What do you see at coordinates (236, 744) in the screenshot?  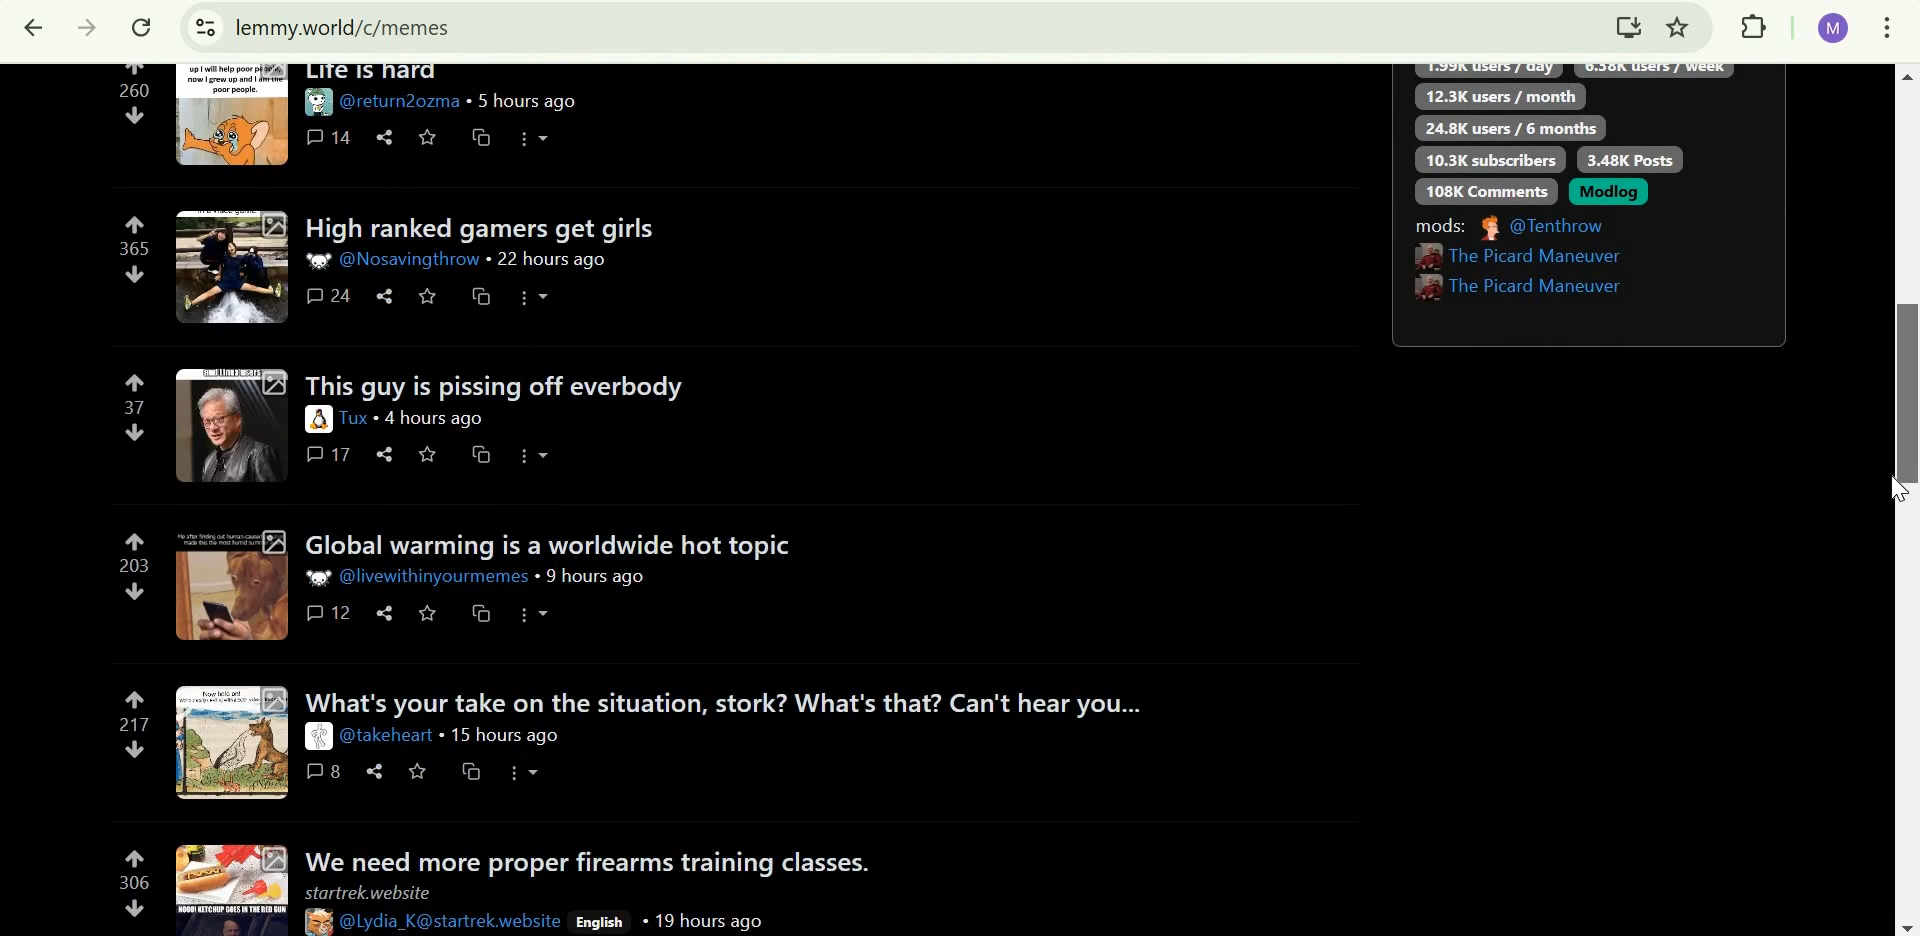 I see `expand here` at bounding box center [236, 744].